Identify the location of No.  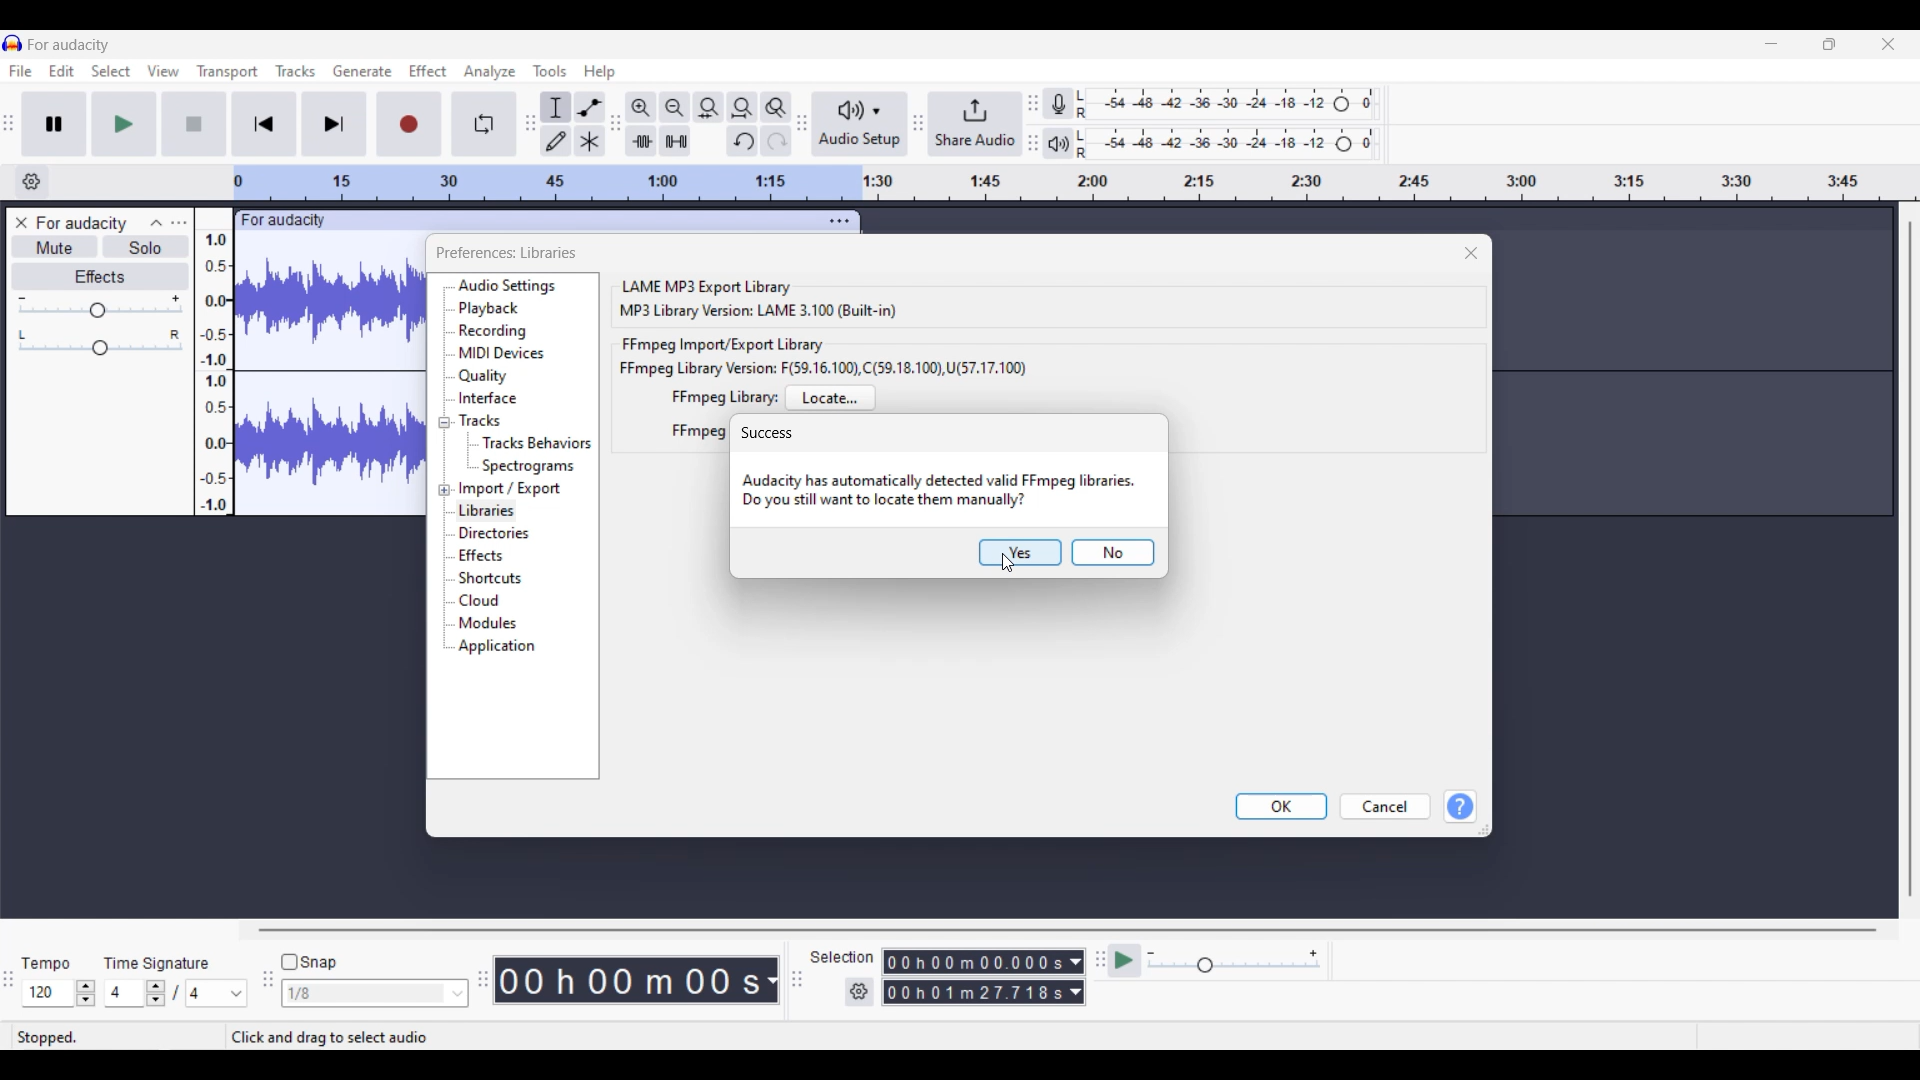
(1113, 553).